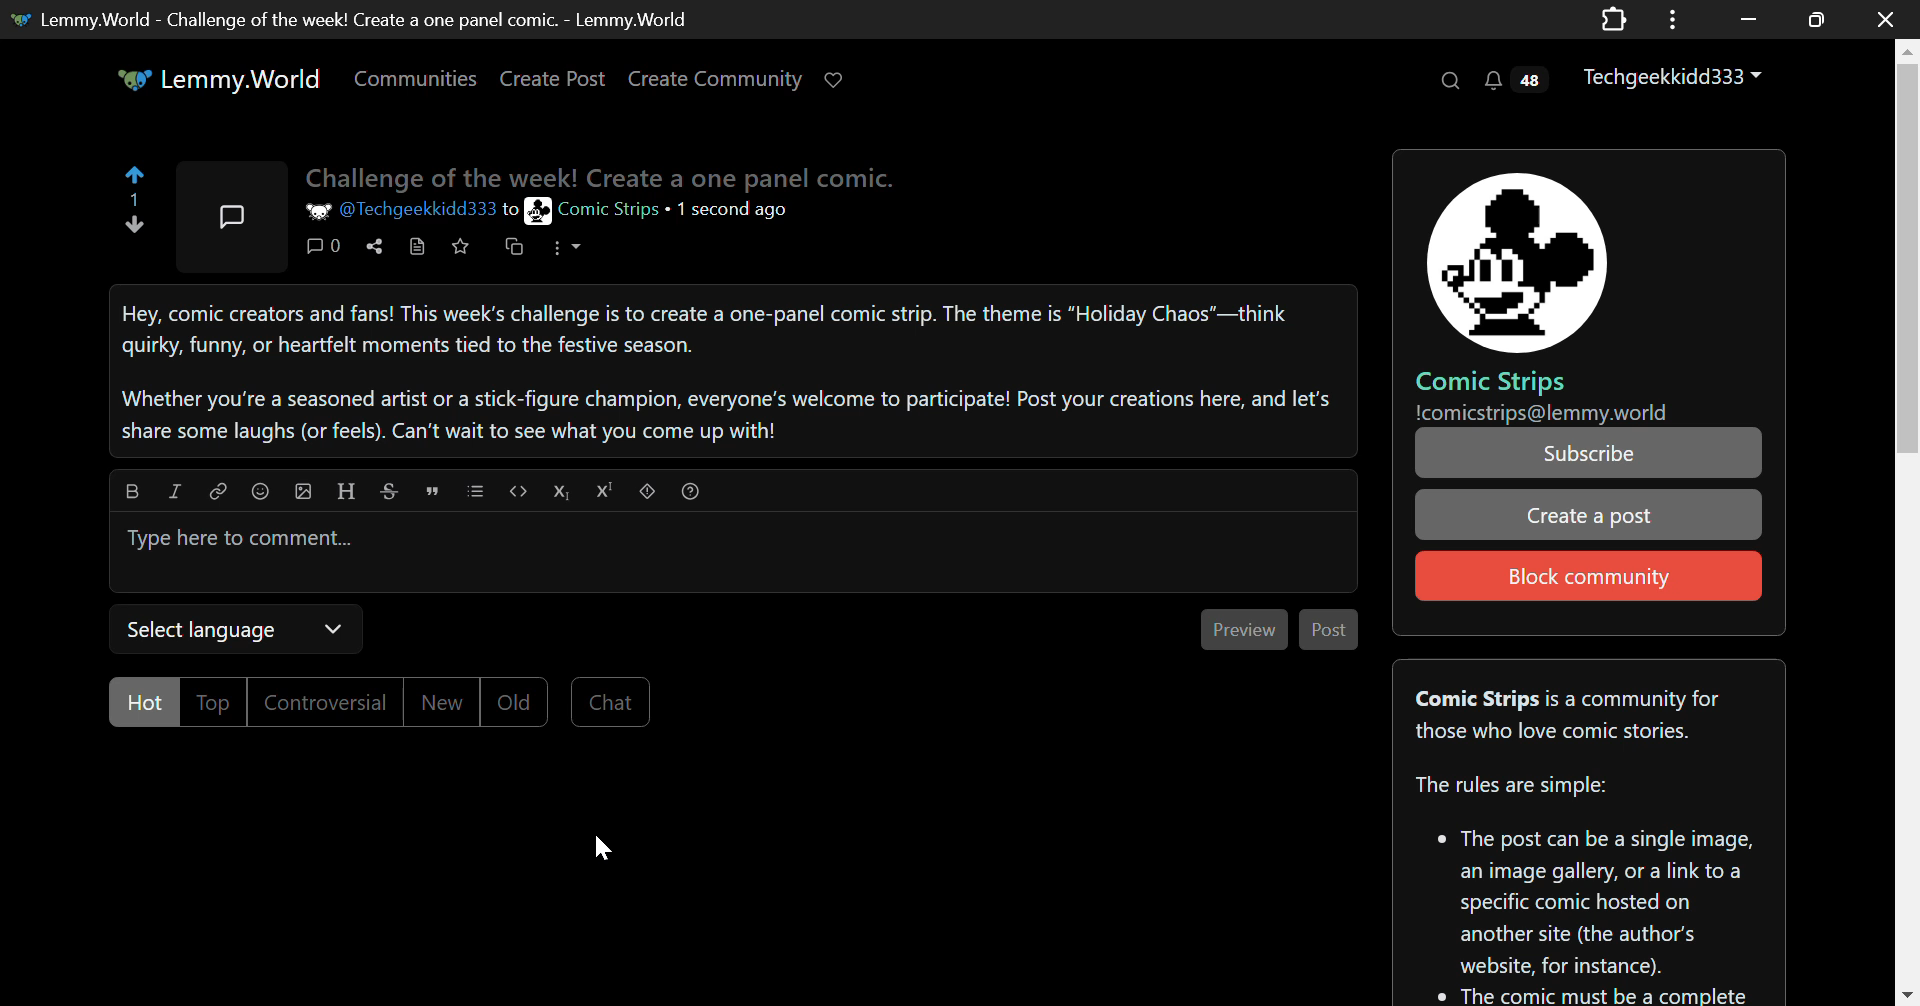  I want to click on link, so click(216, 488).